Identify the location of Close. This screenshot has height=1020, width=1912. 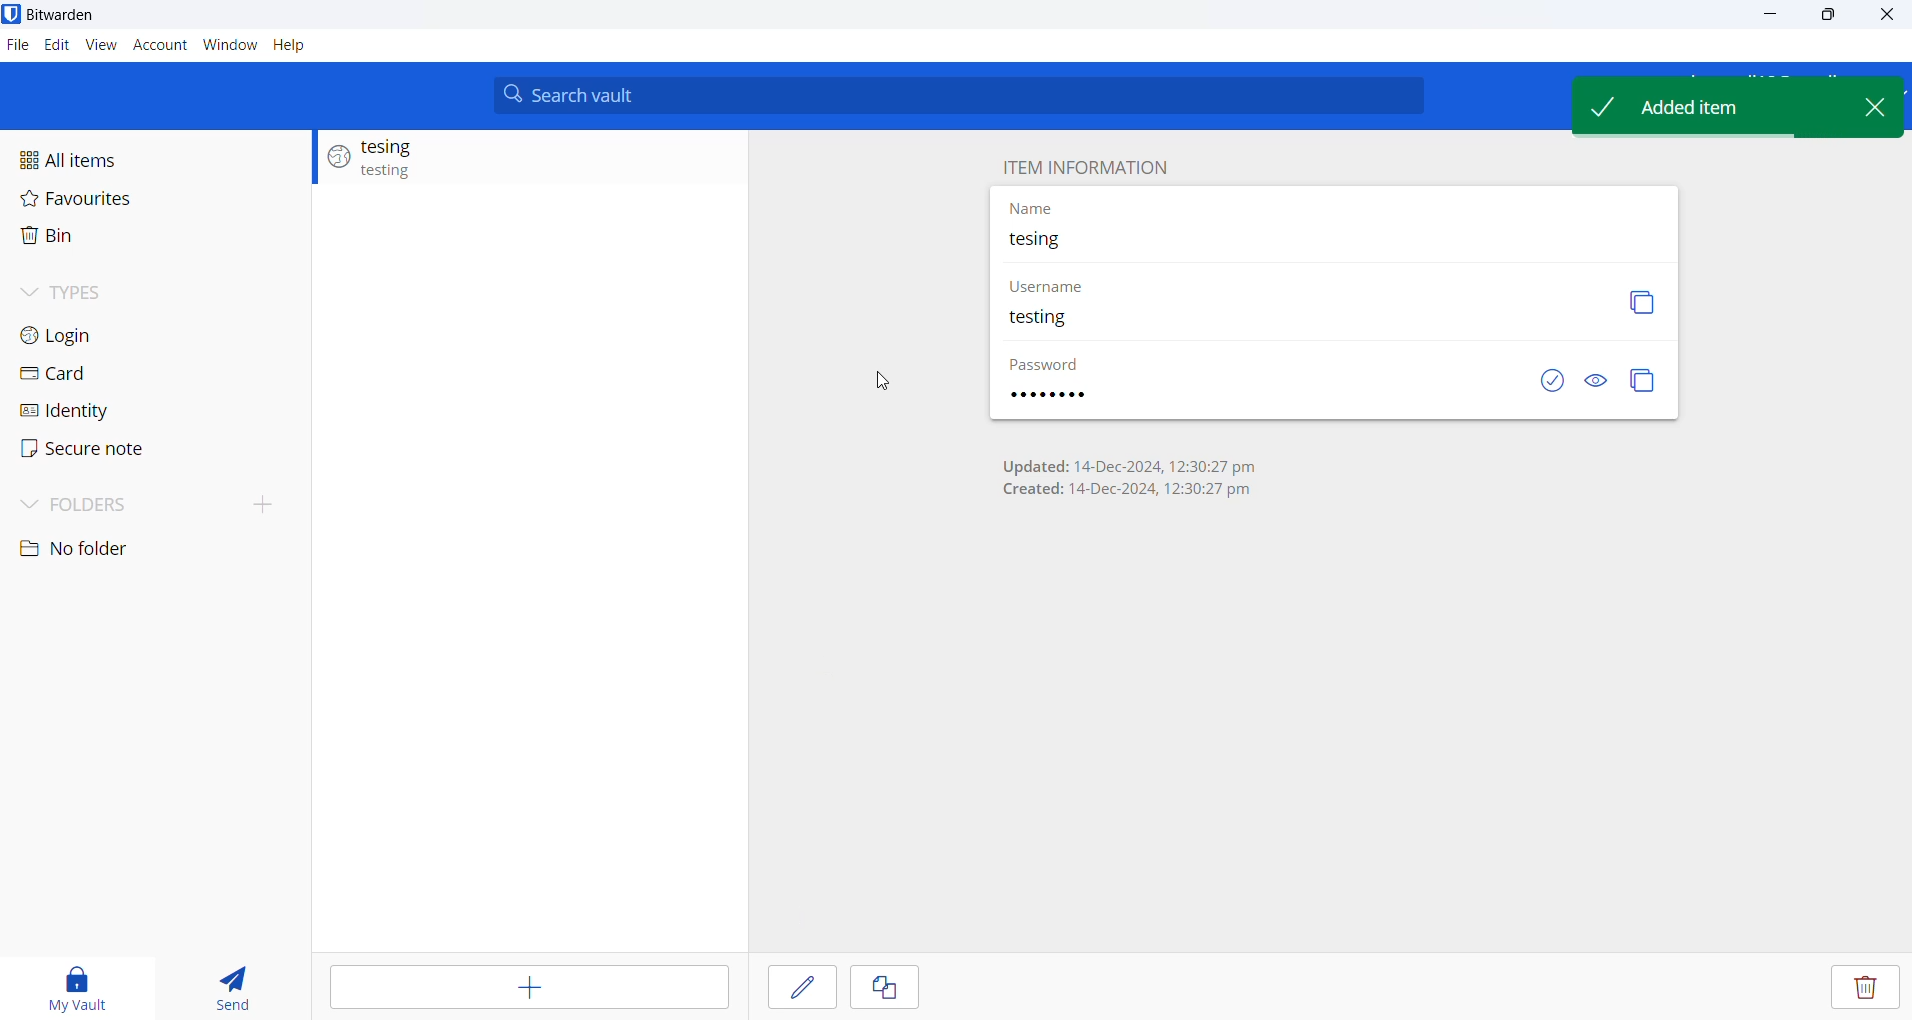
(1889, 18).